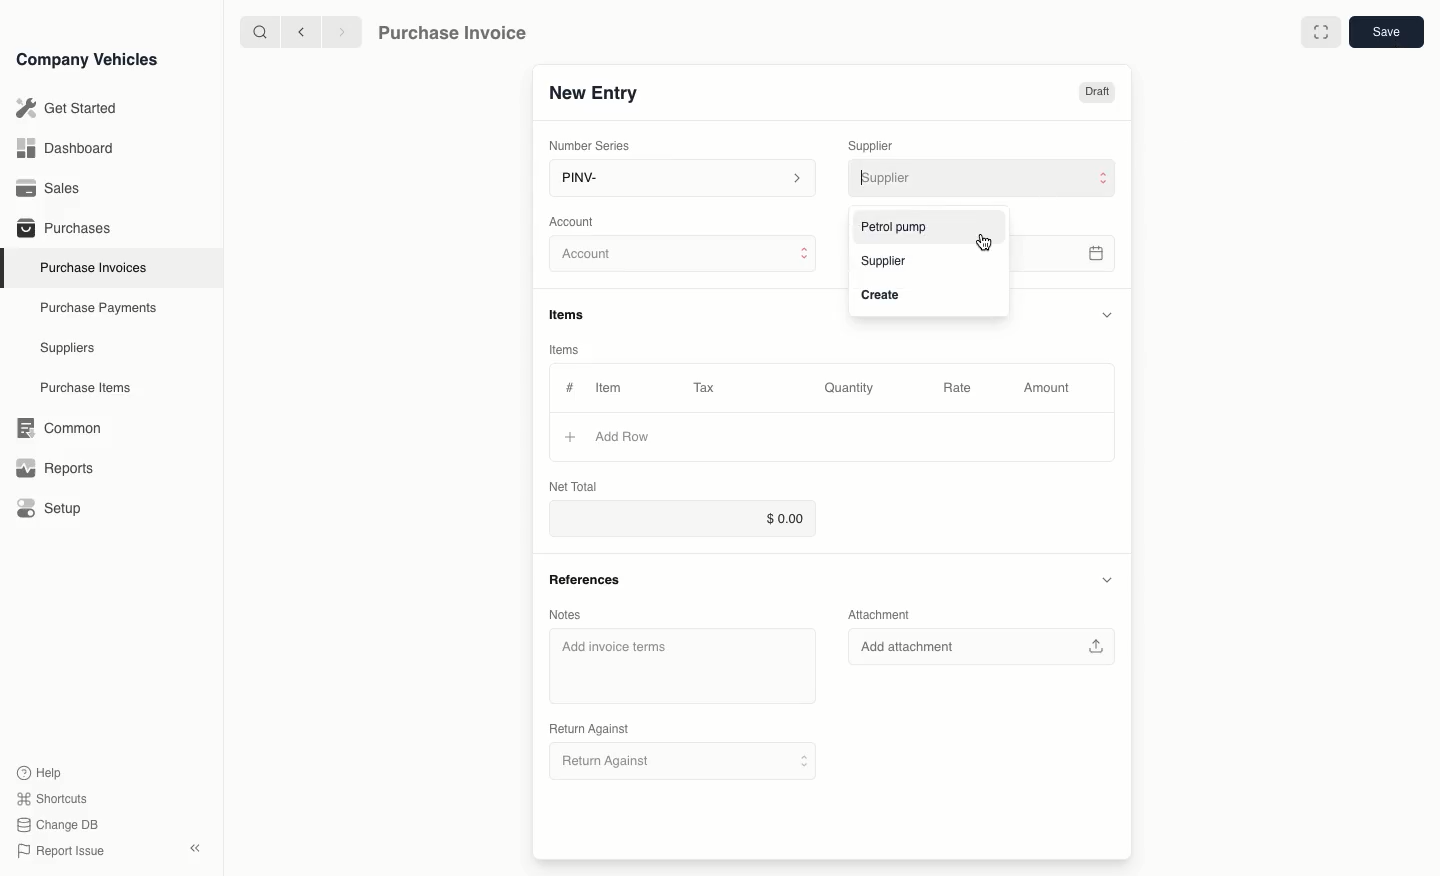 This screenshot has height=876, width=1440. I want to click on save, so click(1386, 31).